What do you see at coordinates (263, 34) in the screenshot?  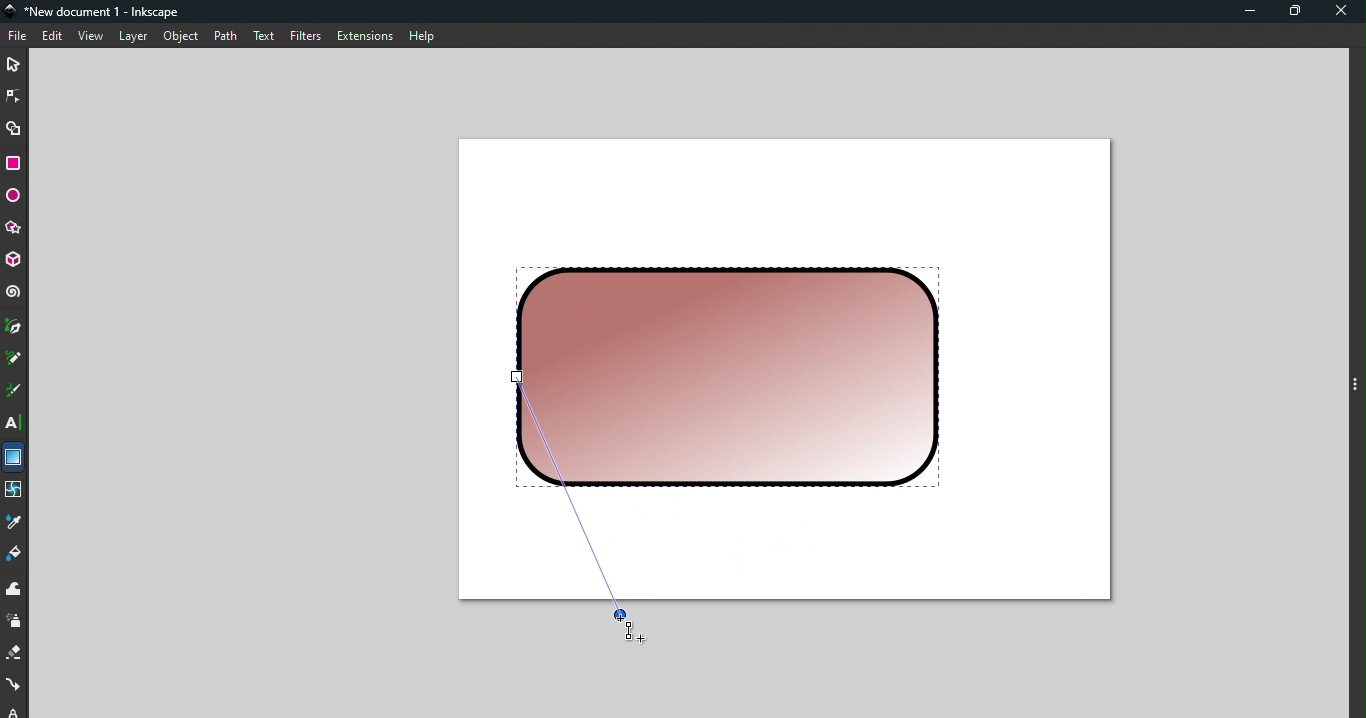 I see `Text` at bounding box center [263, 34].